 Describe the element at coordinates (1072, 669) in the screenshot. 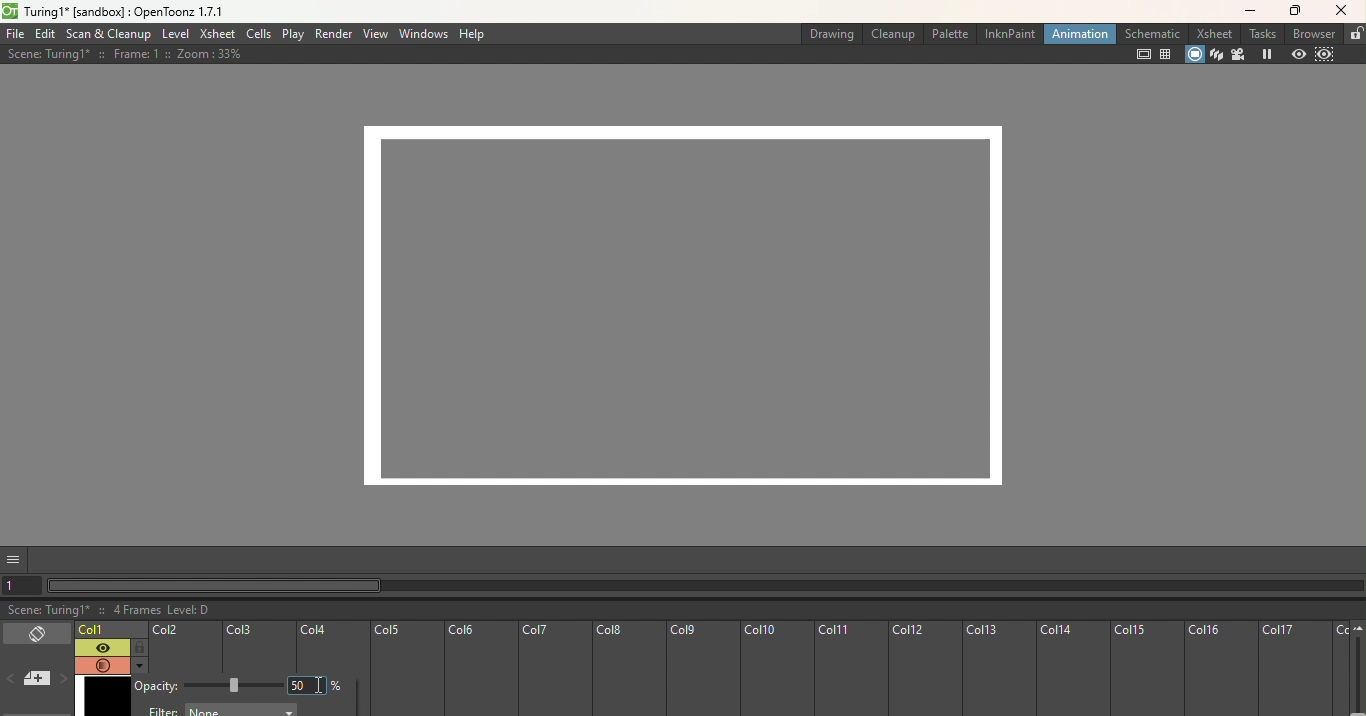

I see `Col14` at that location.